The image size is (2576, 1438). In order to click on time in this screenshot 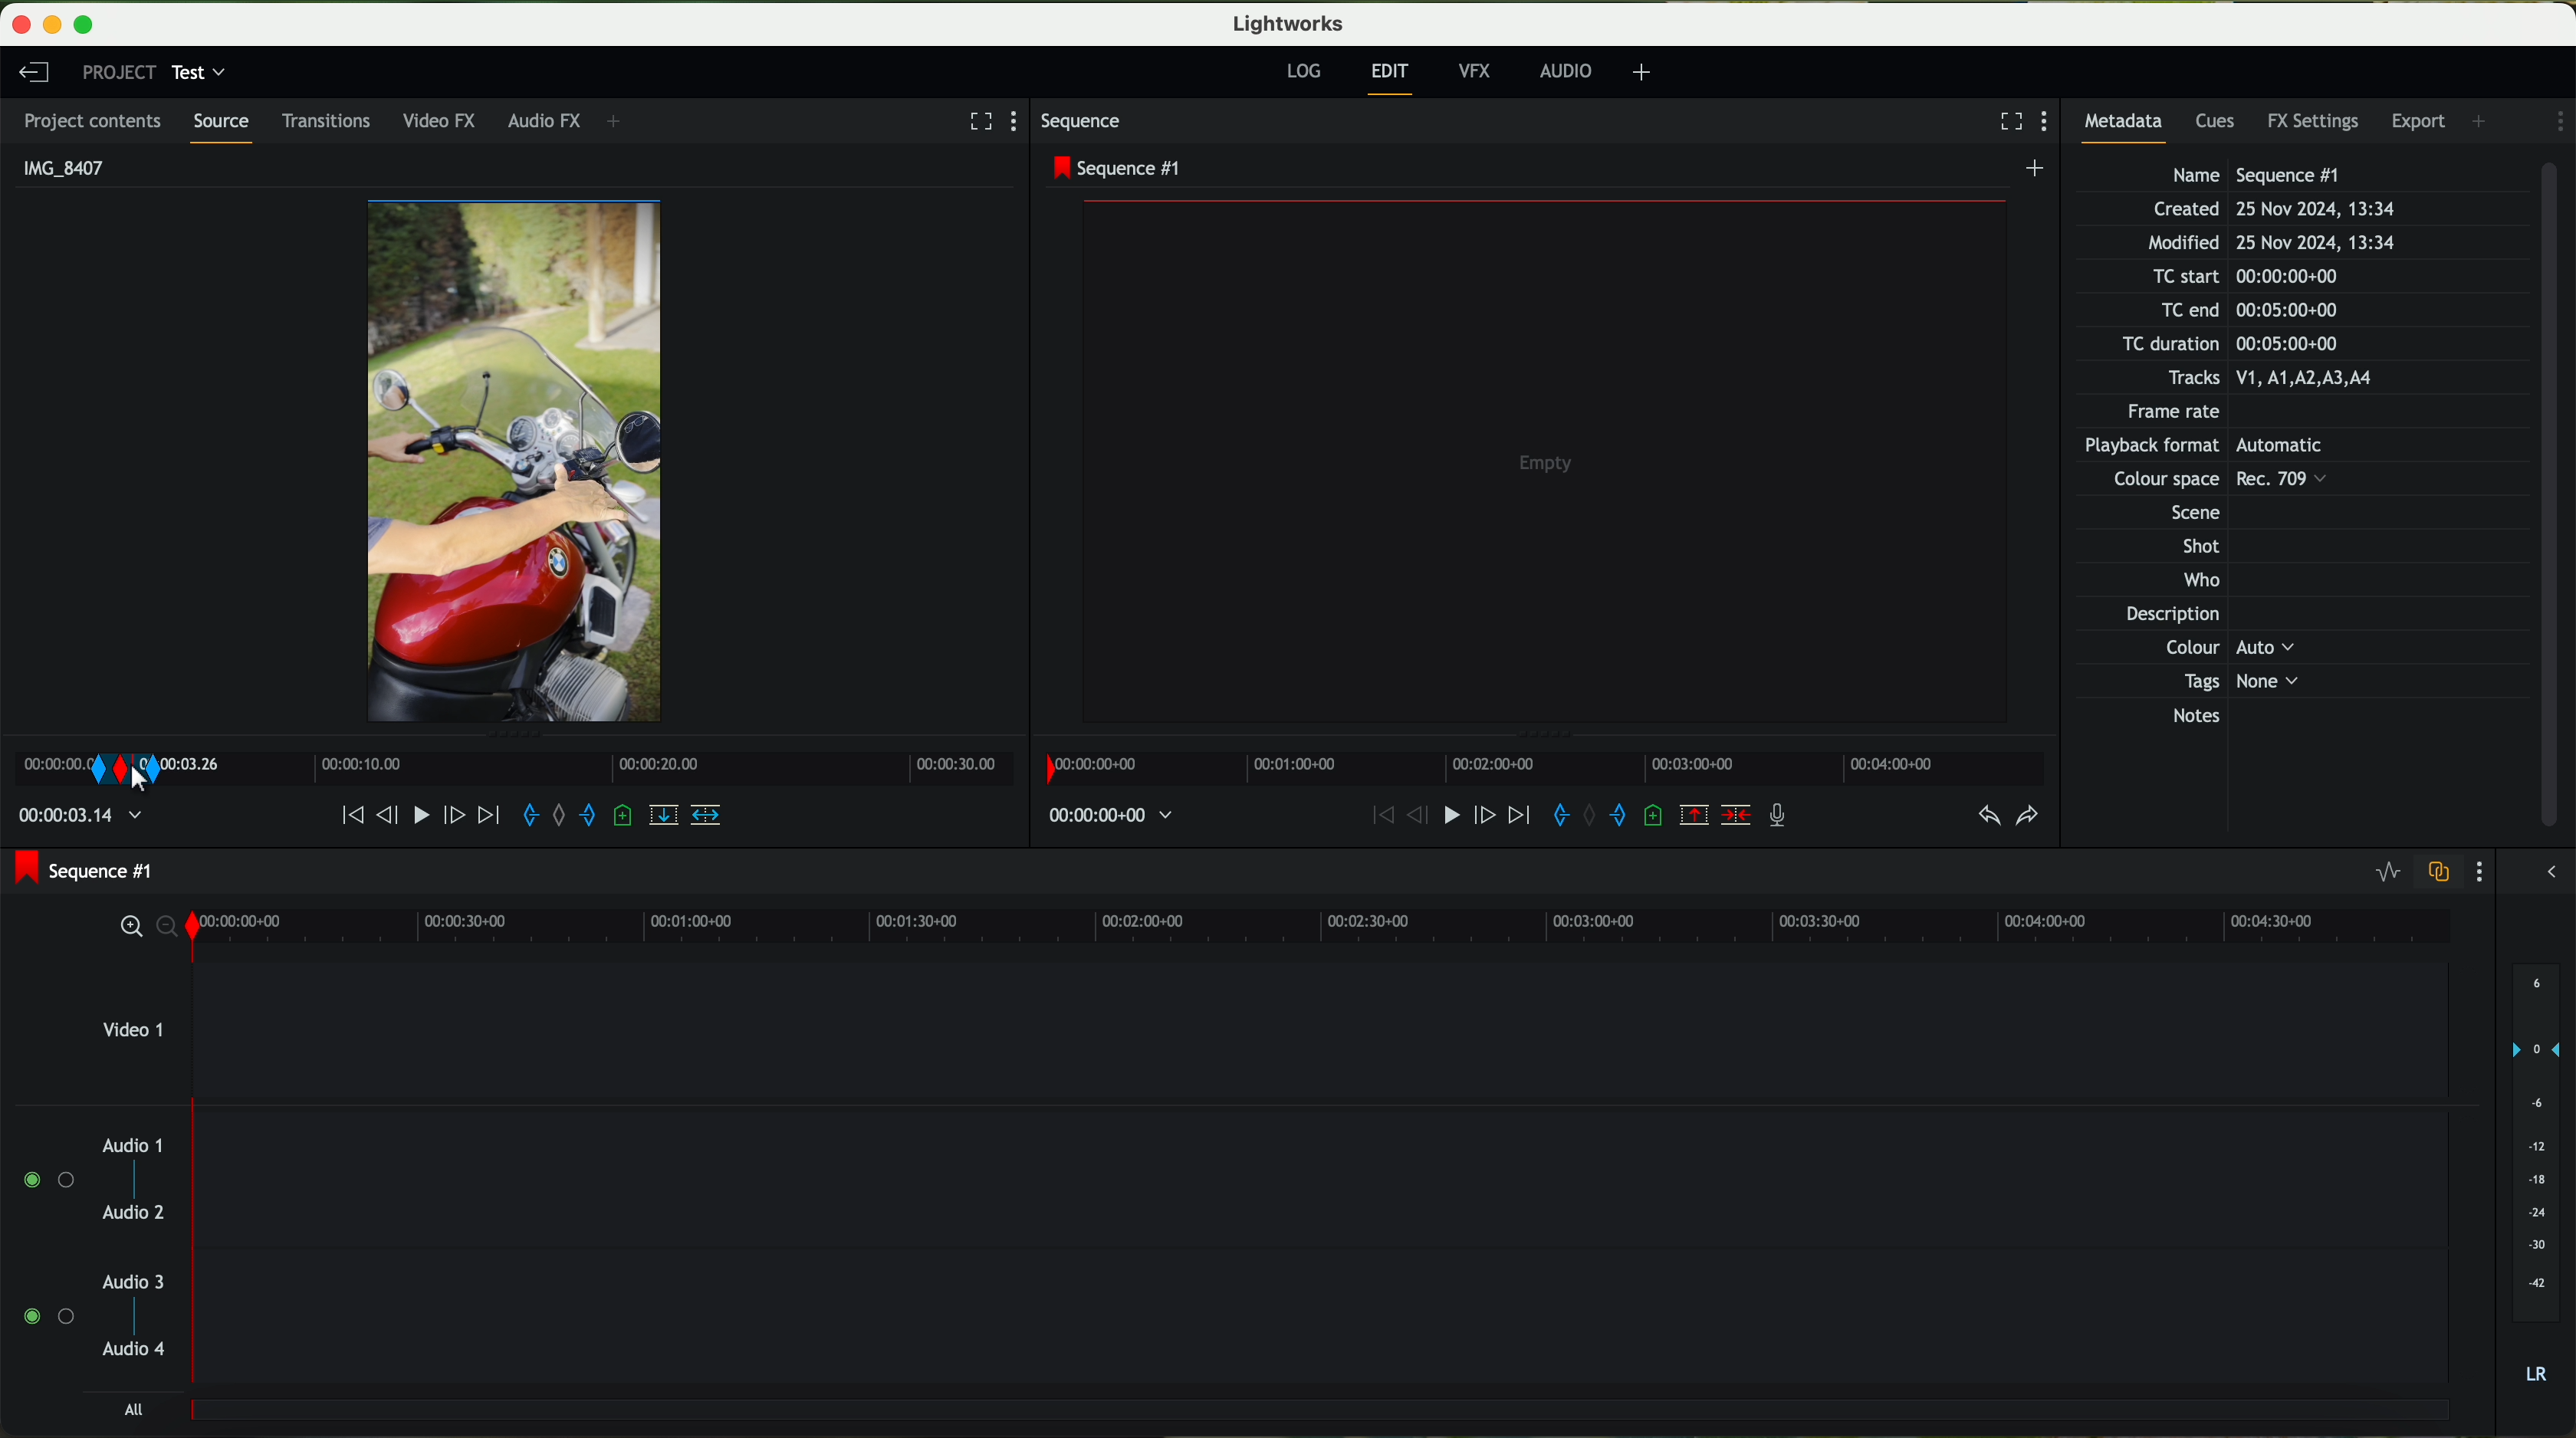, I will do `click(1114, 816)`.